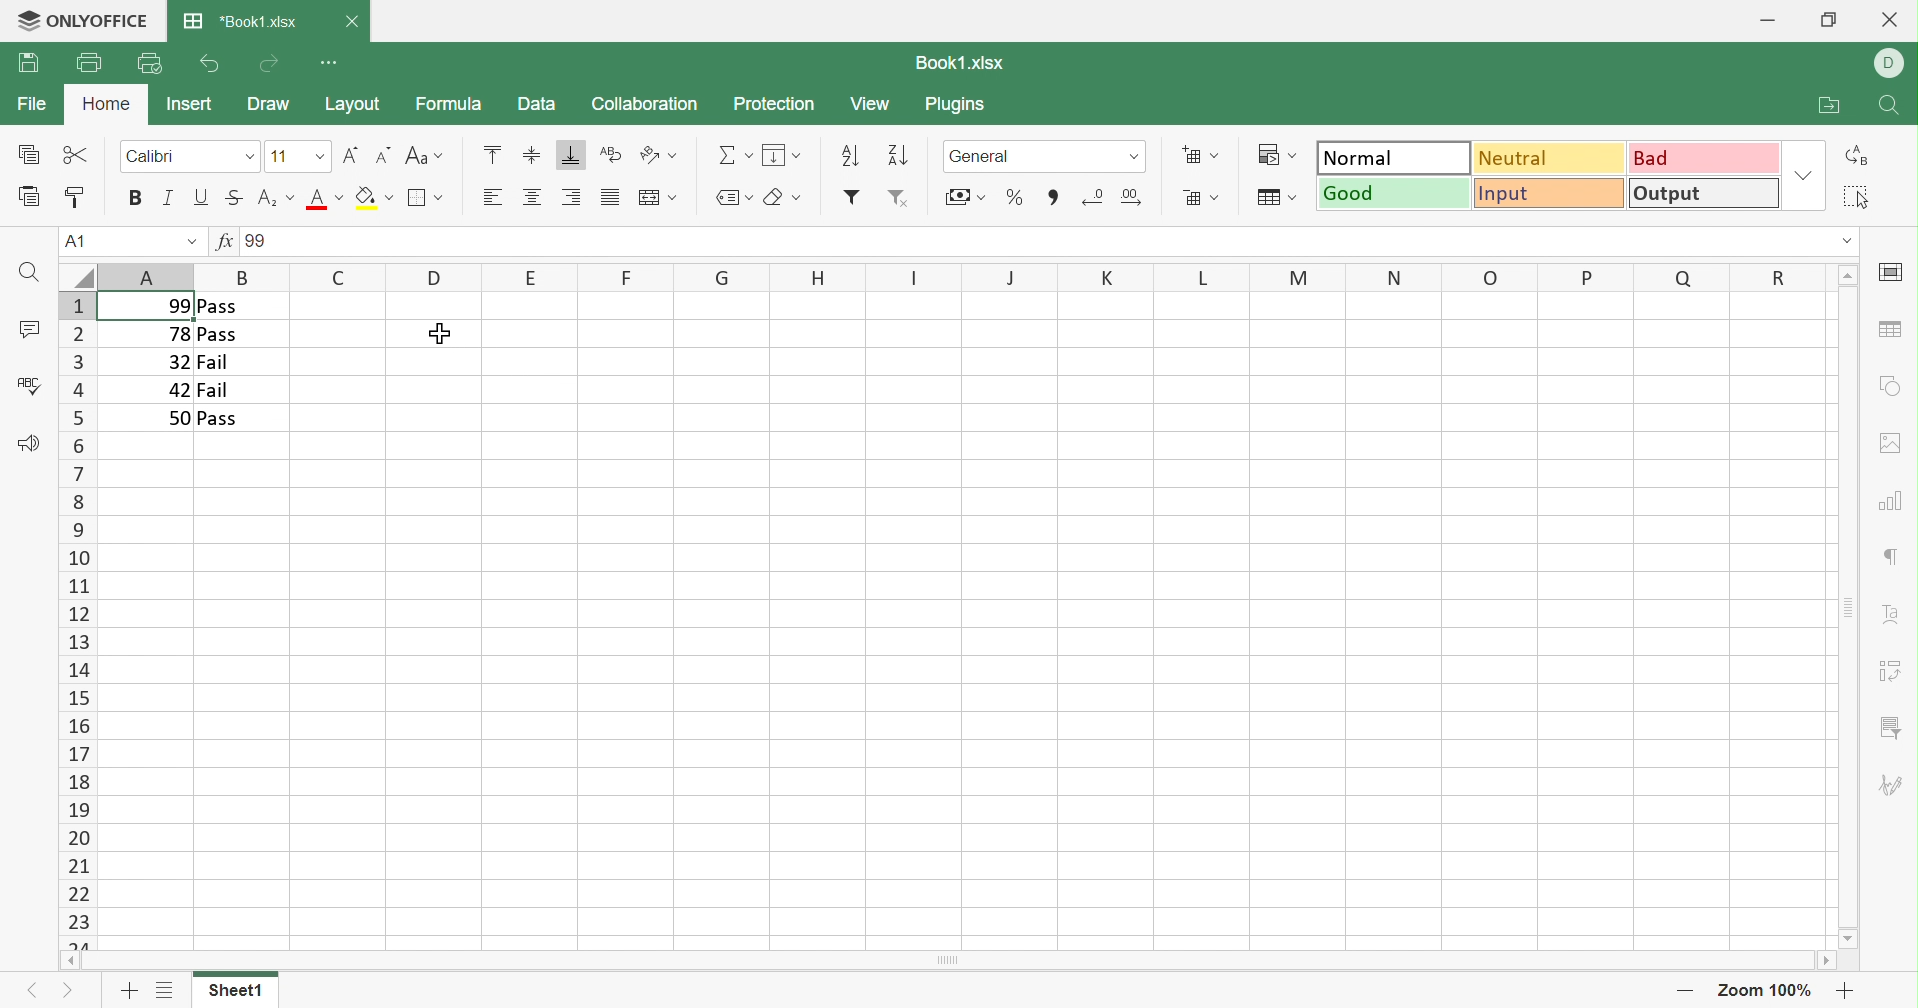 Image resolution: width=1918 pixels, height=1008 pixels. I want to click on Restore down, so click(1828, 19).